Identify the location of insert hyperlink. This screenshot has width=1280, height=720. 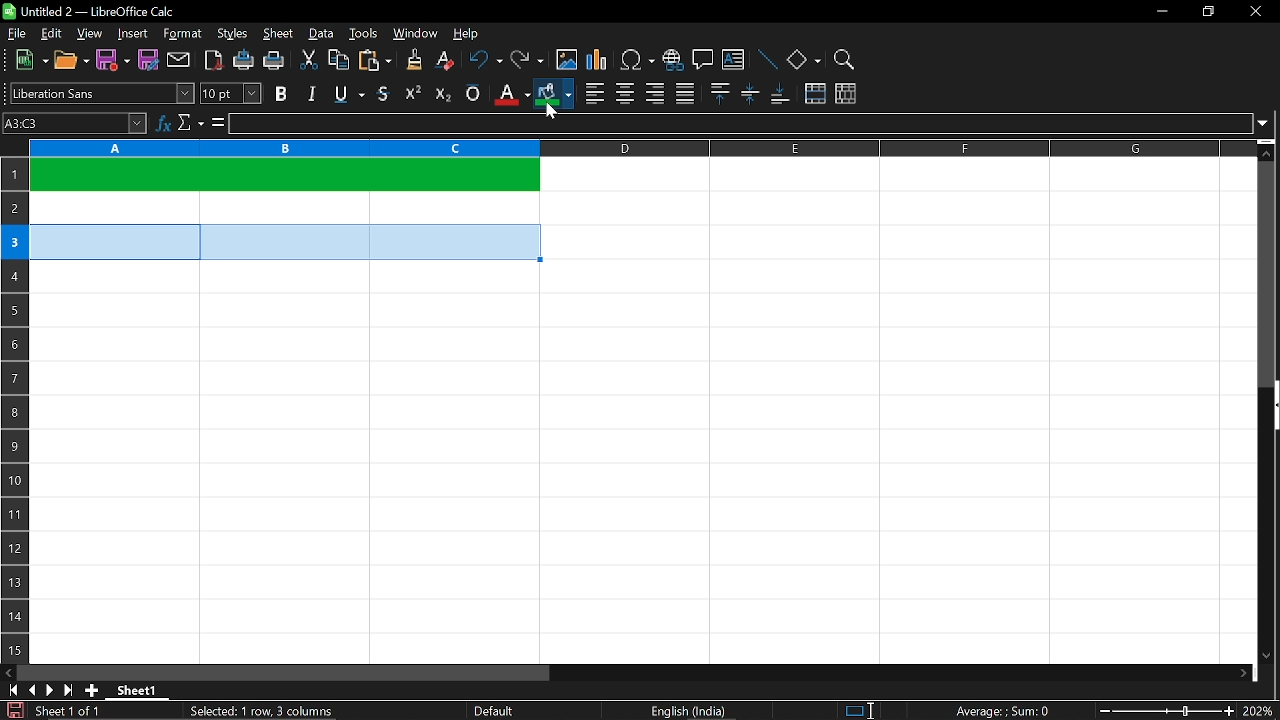
(672, 58).